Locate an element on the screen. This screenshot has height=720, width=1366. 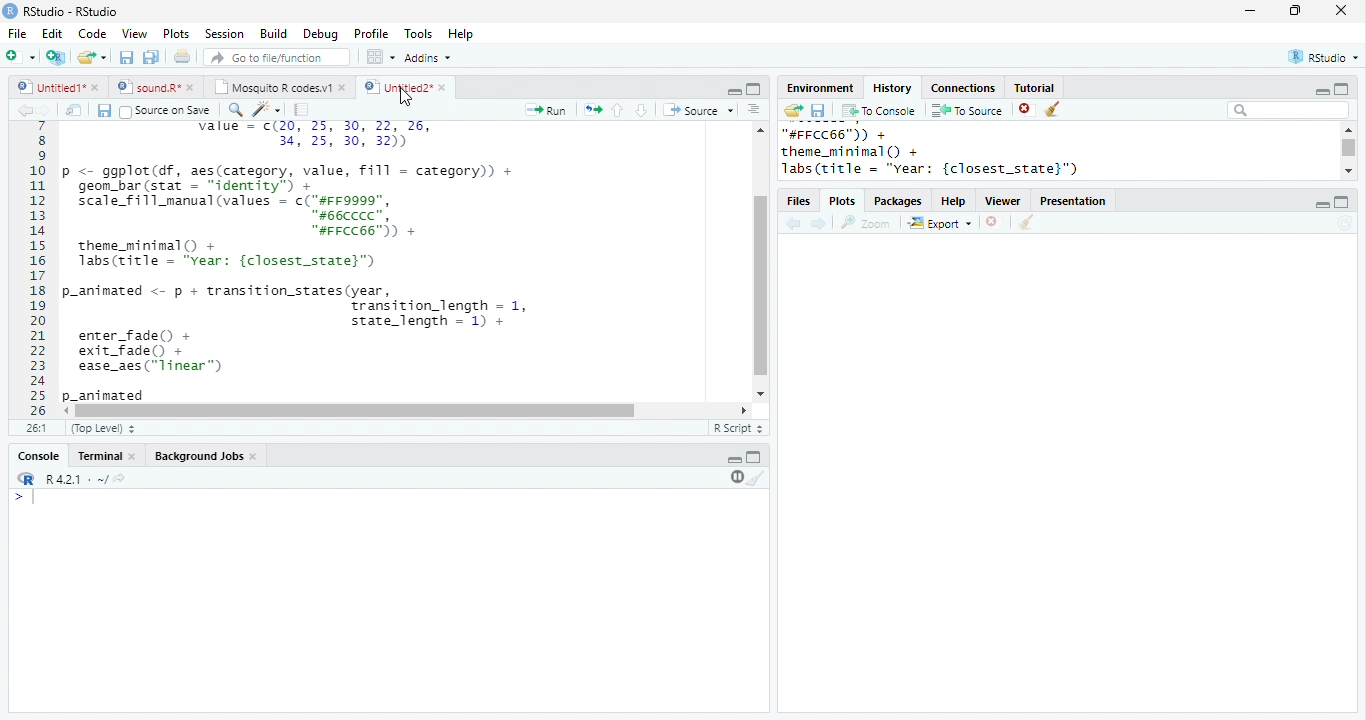
options is located at coordinates (379, 57).